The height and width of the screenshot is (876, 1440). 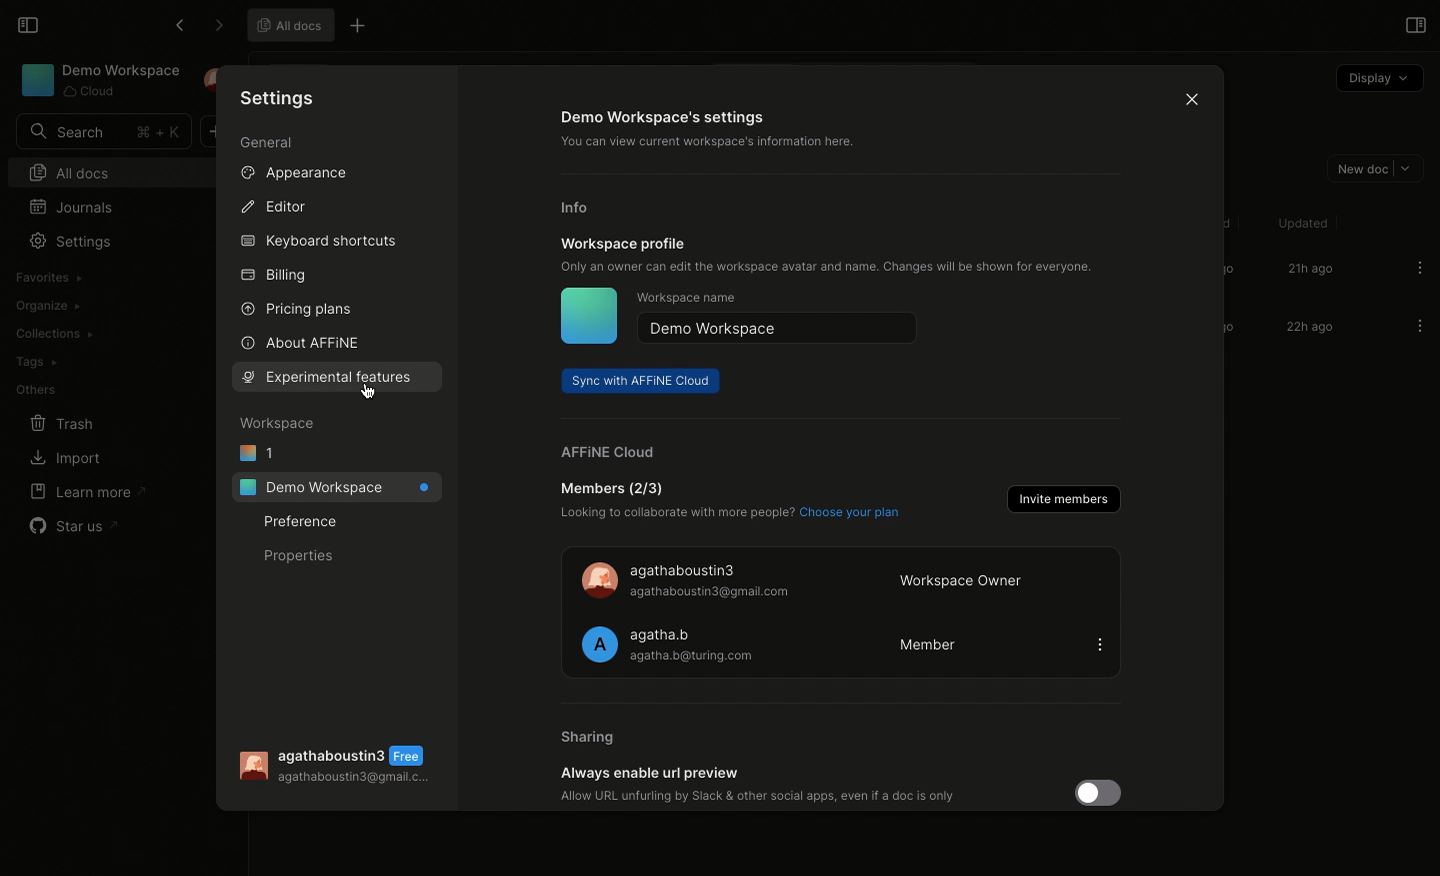 What do you see at coordinates (590, 738) in the screenshot?
I see `Sharing` at bounding box center [590, 738].